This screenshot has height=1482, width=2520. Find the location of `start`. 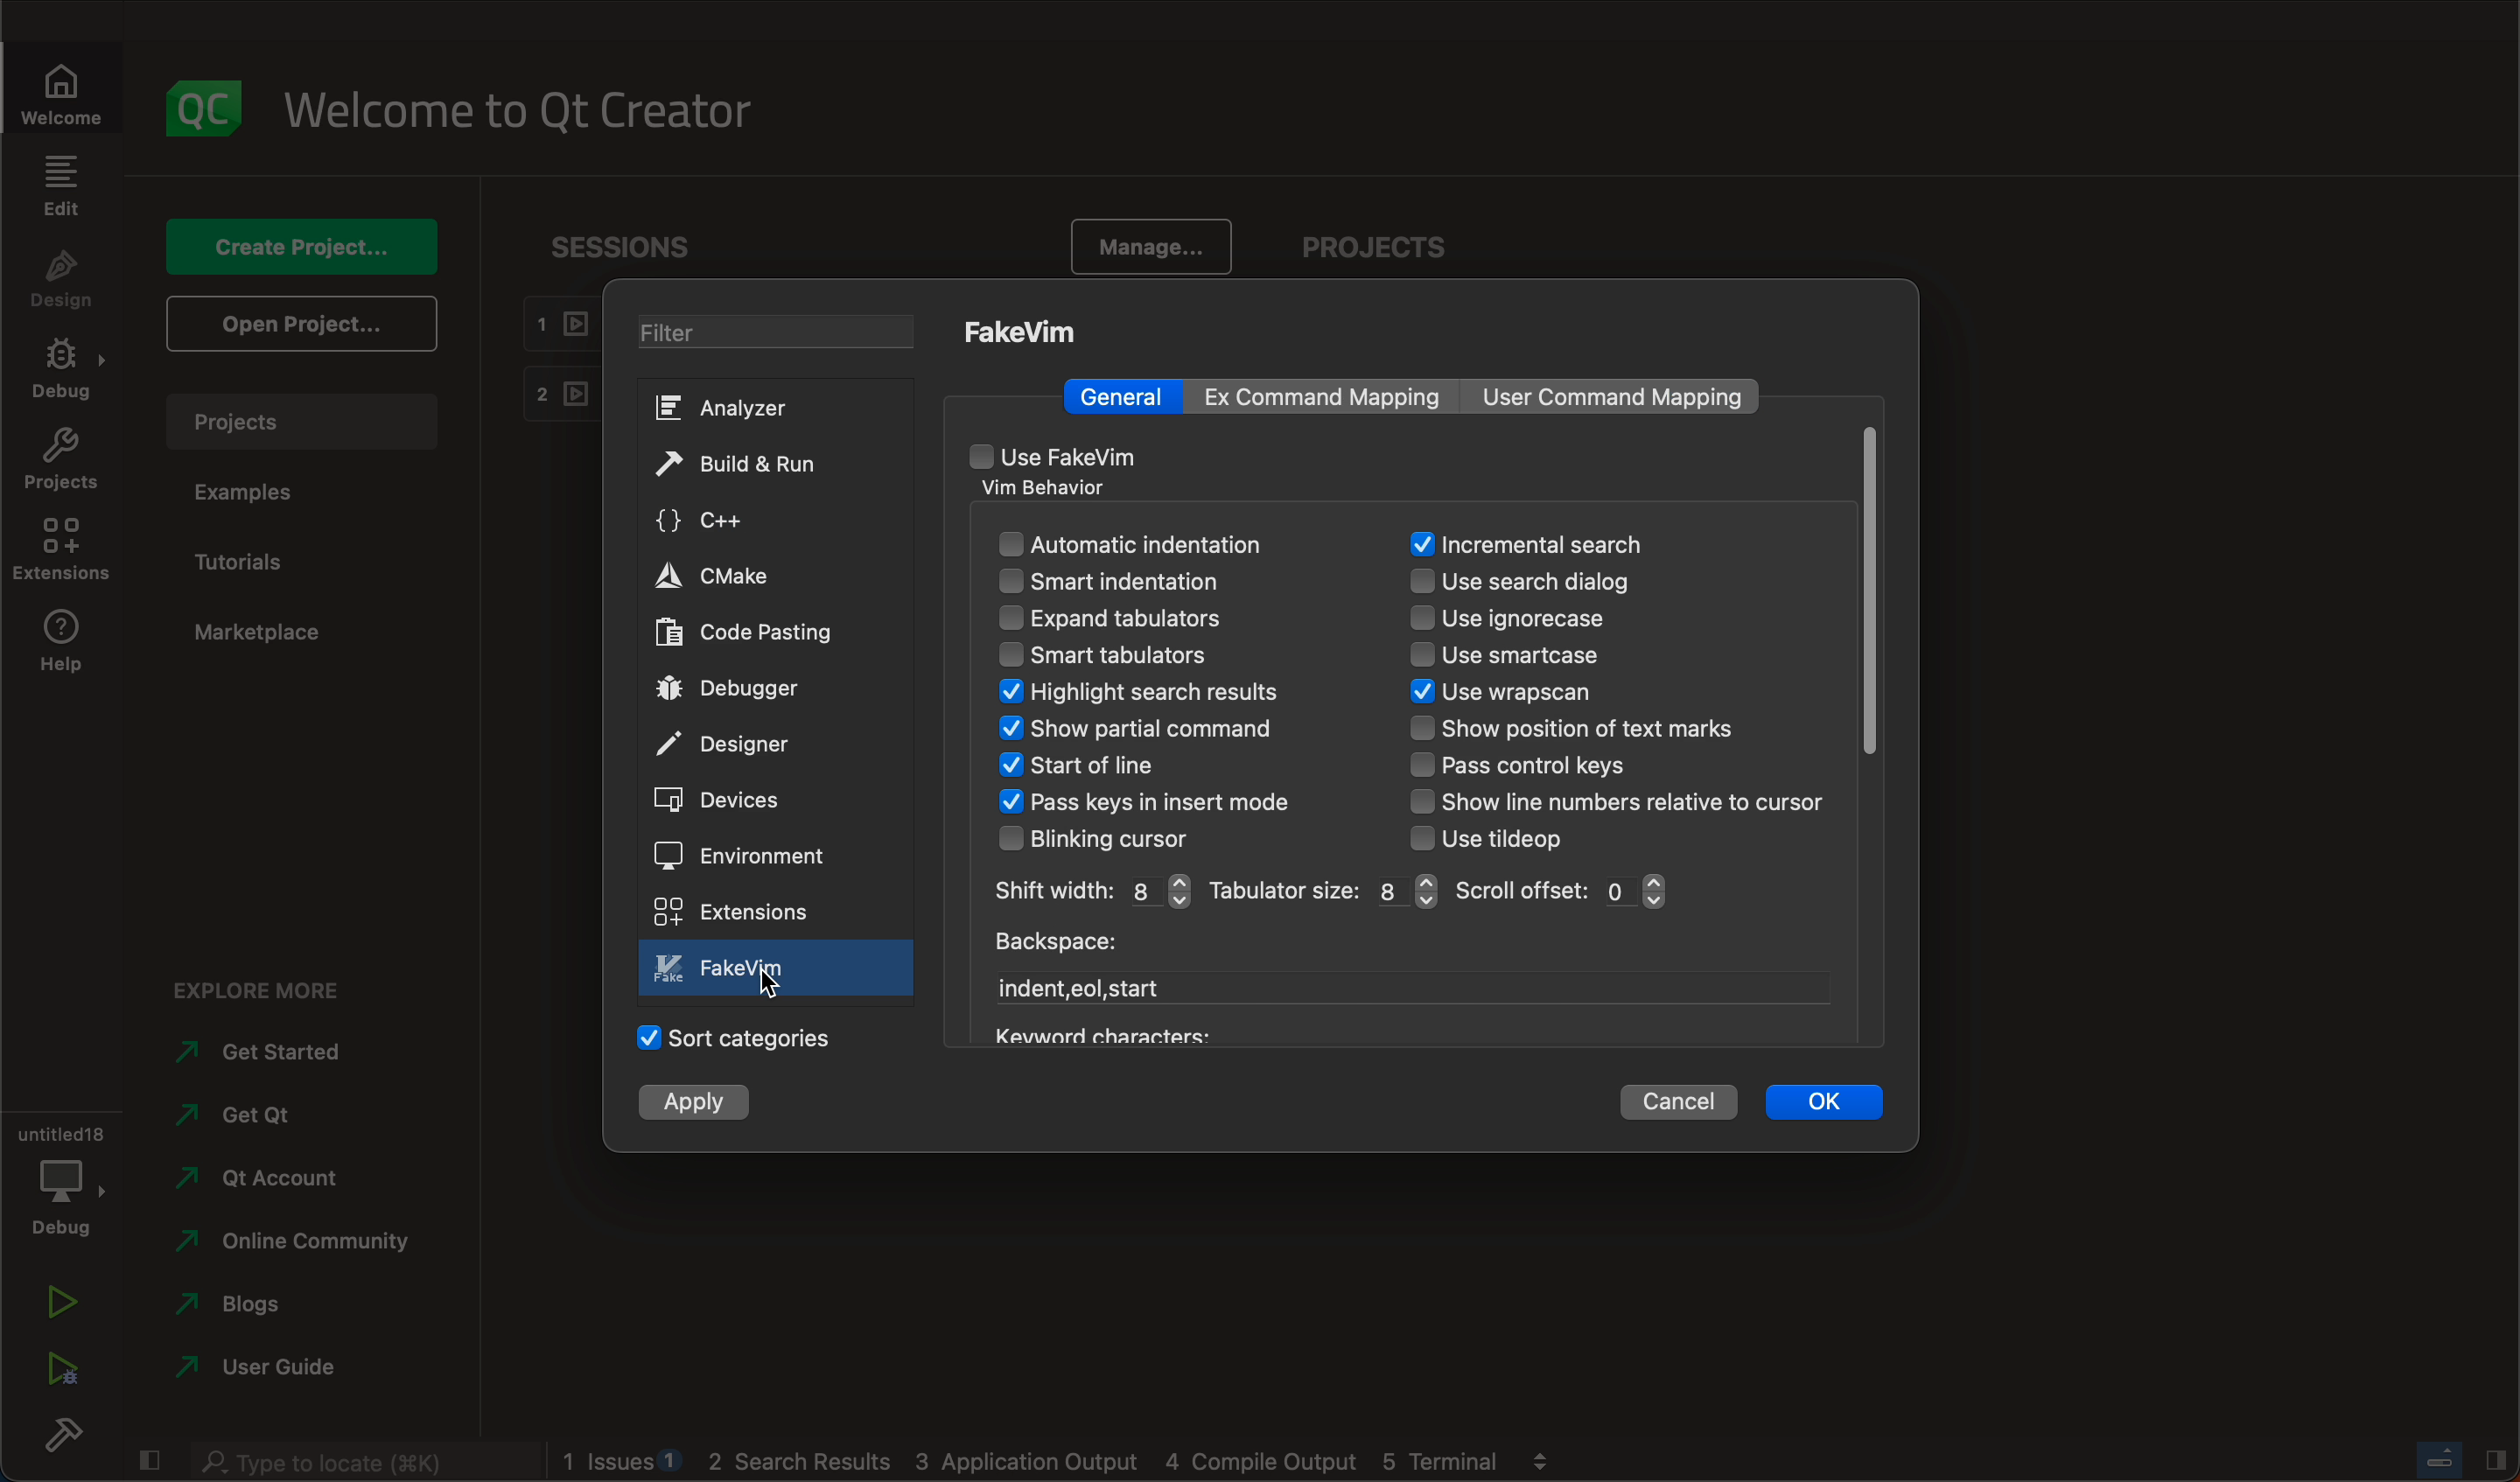

start is located at coordinates (1087, 989).